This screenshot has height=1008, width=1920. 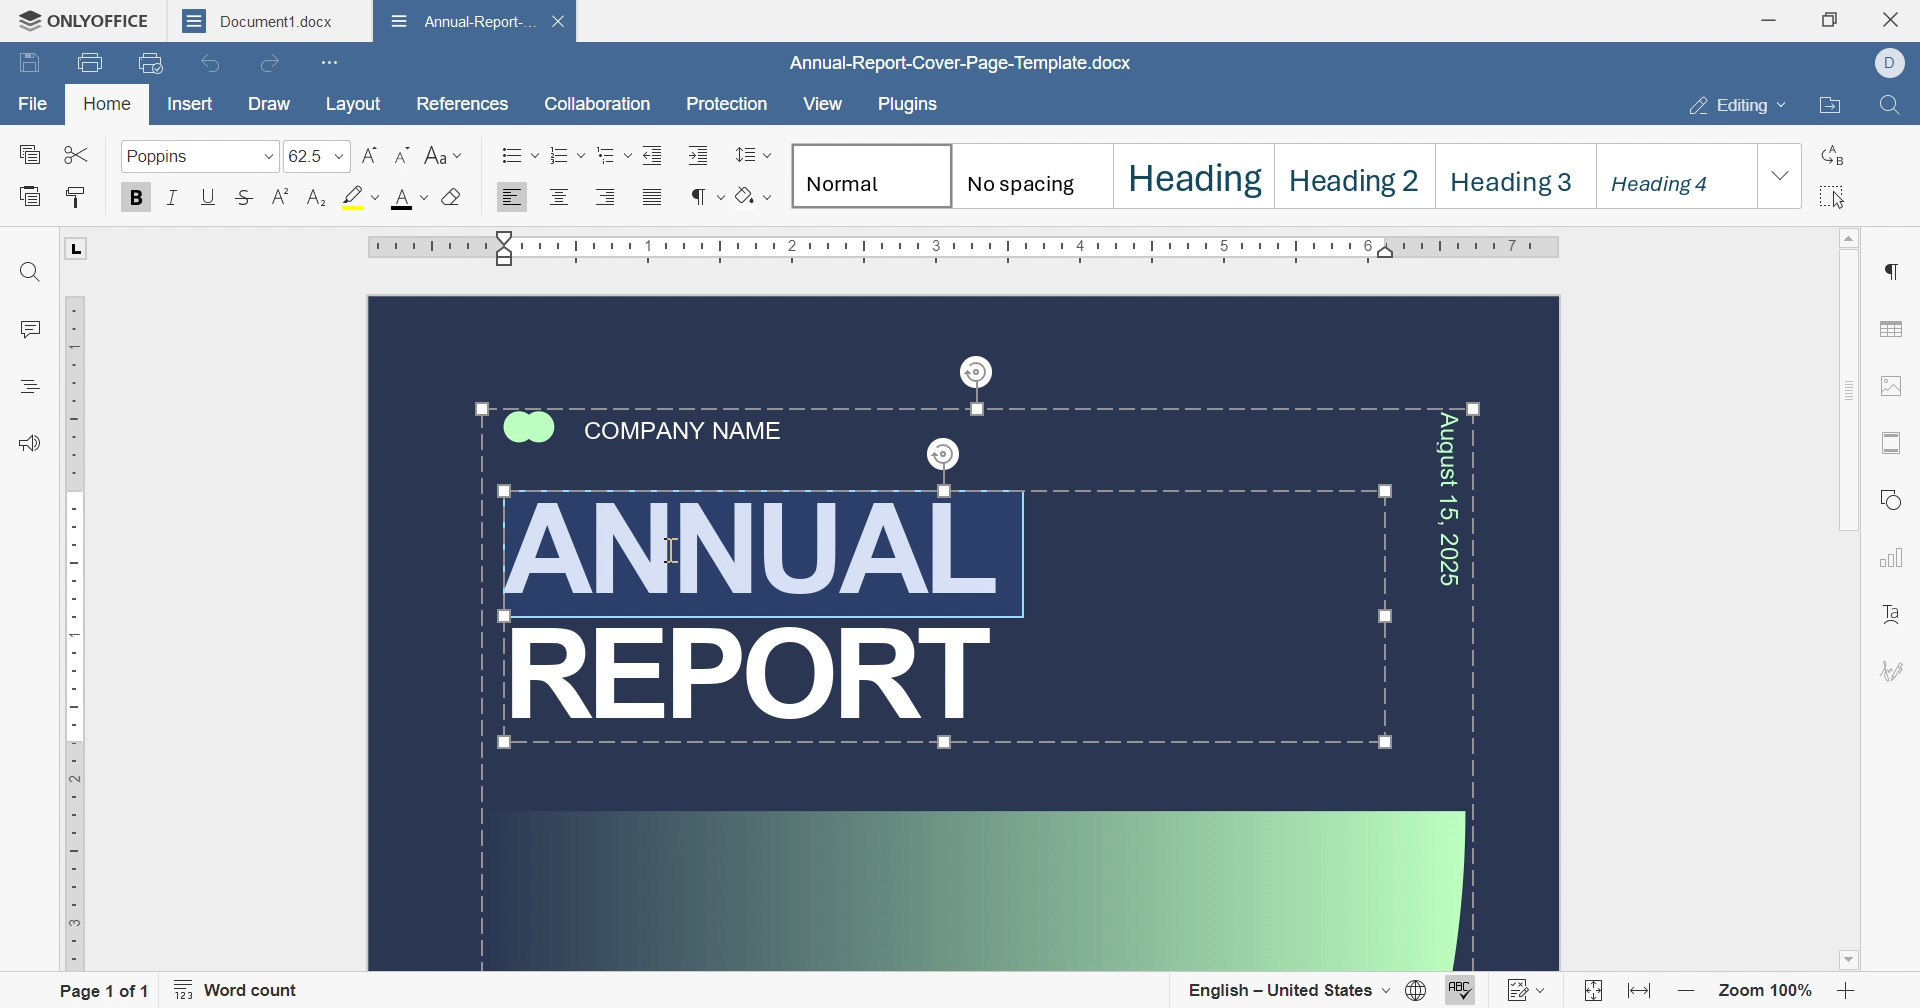 I want to click on open file location, so click(x=1829, y=107).